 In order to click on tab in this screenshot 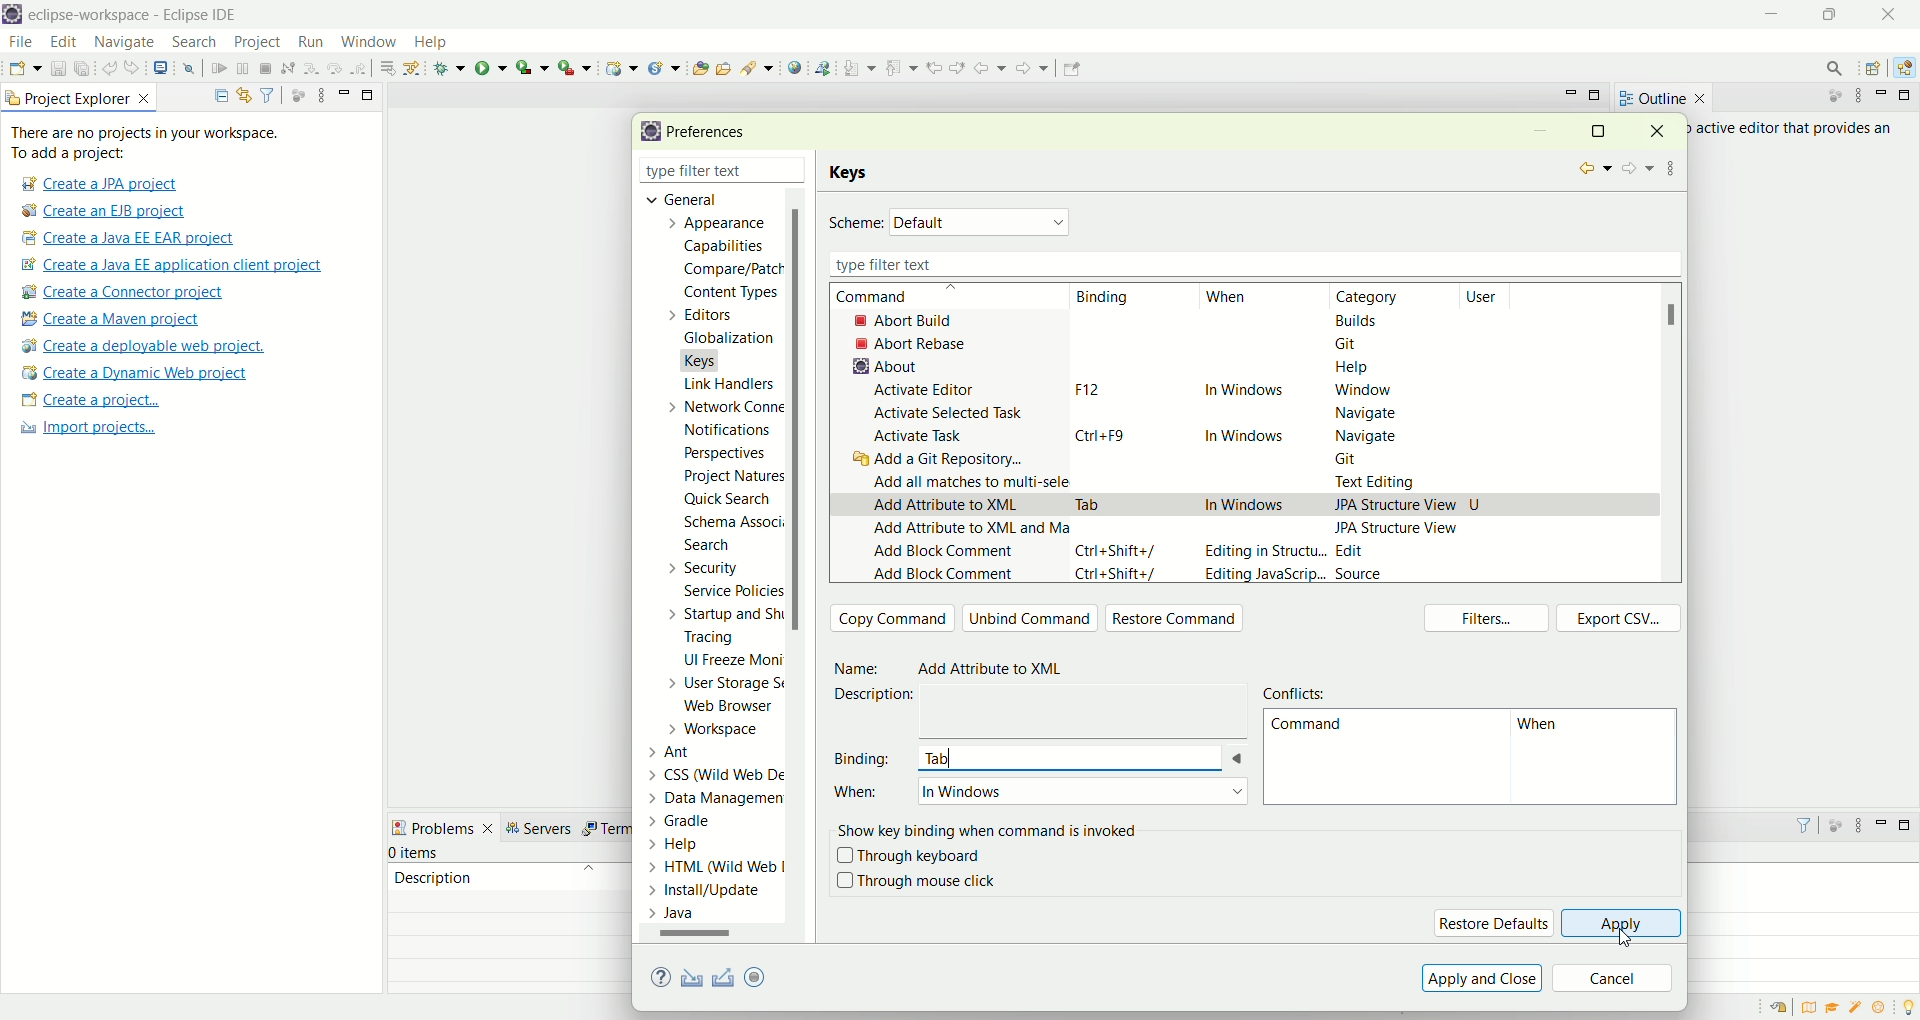, I will do `click(1082, 758)`.